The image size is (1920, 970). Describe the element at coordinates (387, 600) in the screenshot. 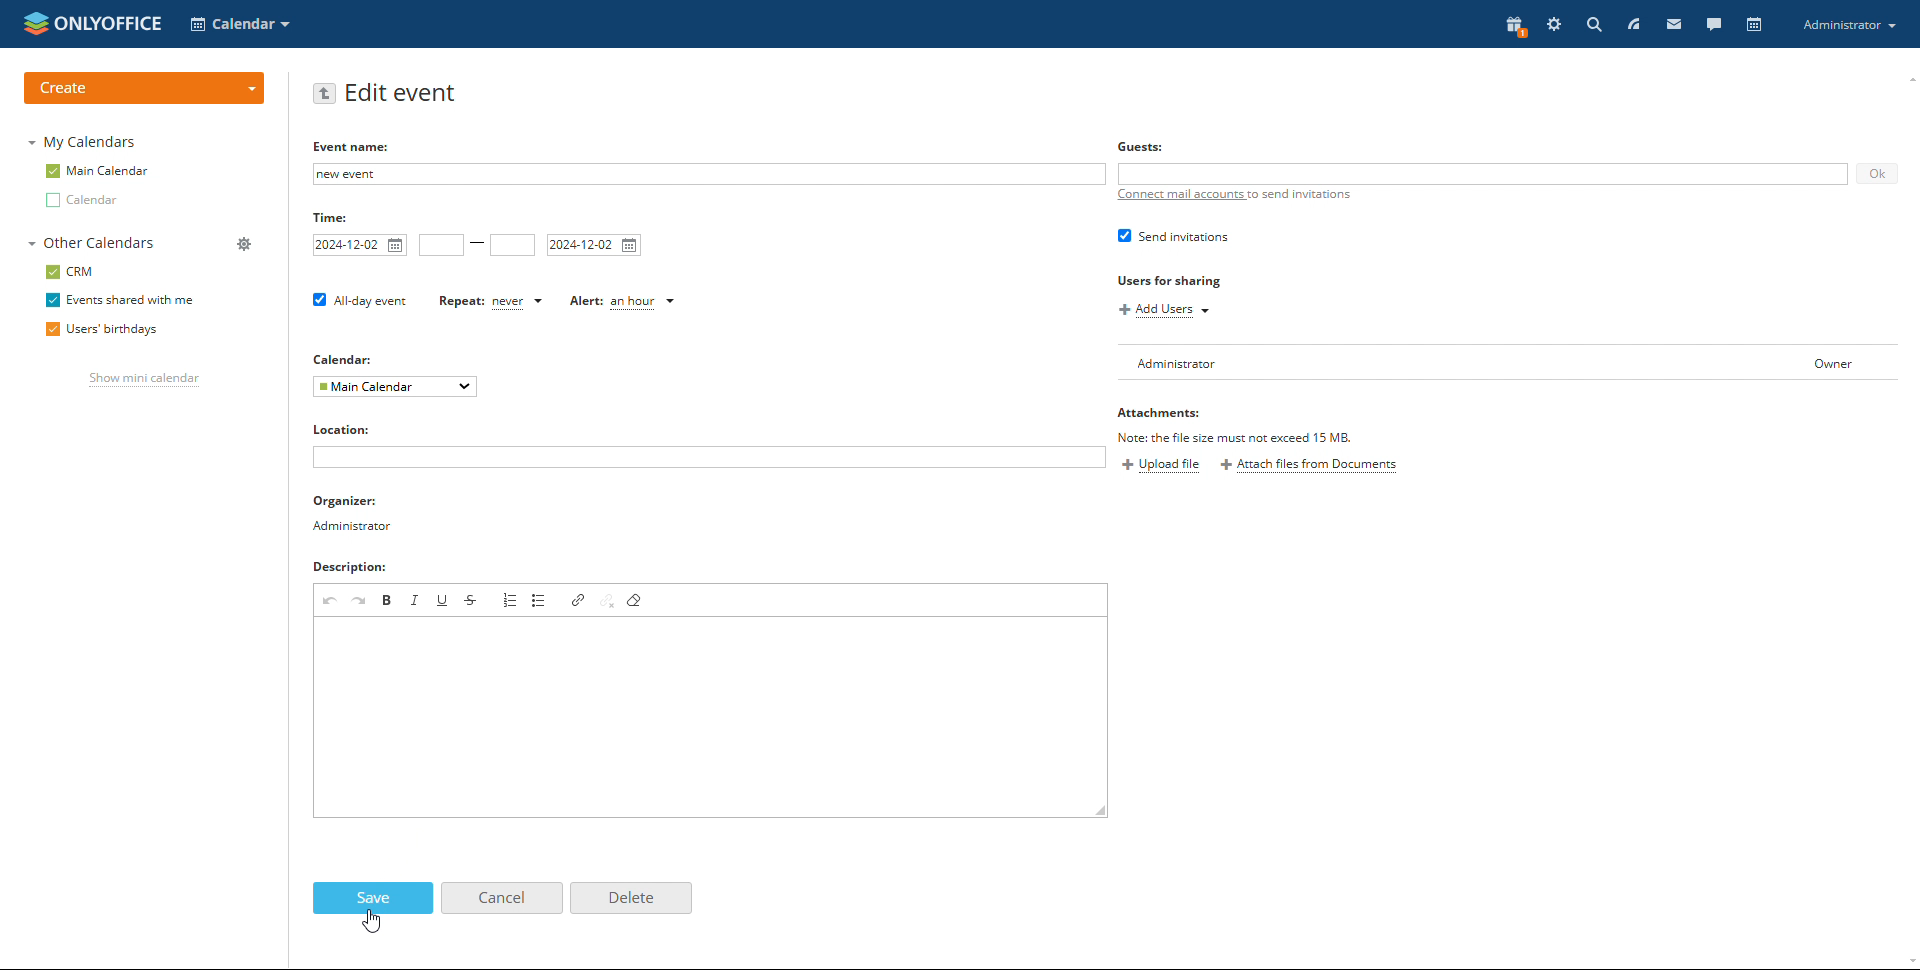

I see `bold` at that location.